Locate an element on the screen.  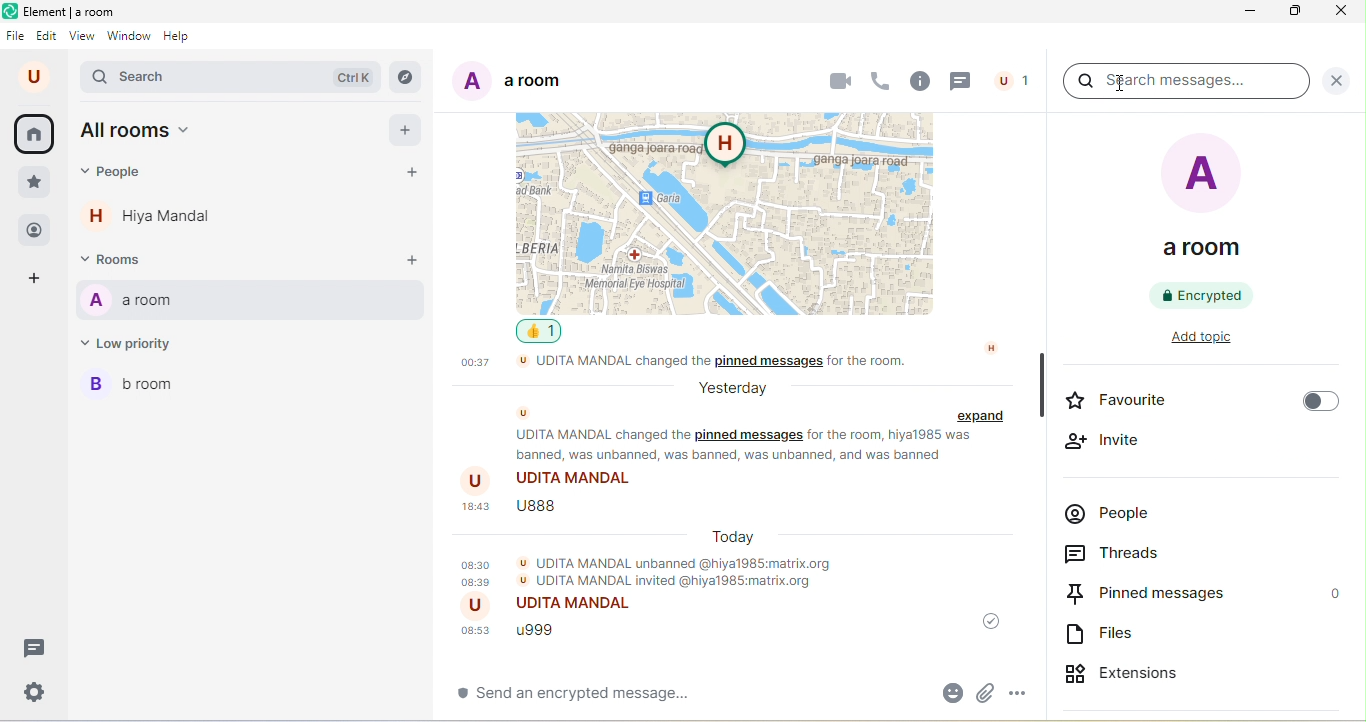
people is located at coordinates (117, 176).